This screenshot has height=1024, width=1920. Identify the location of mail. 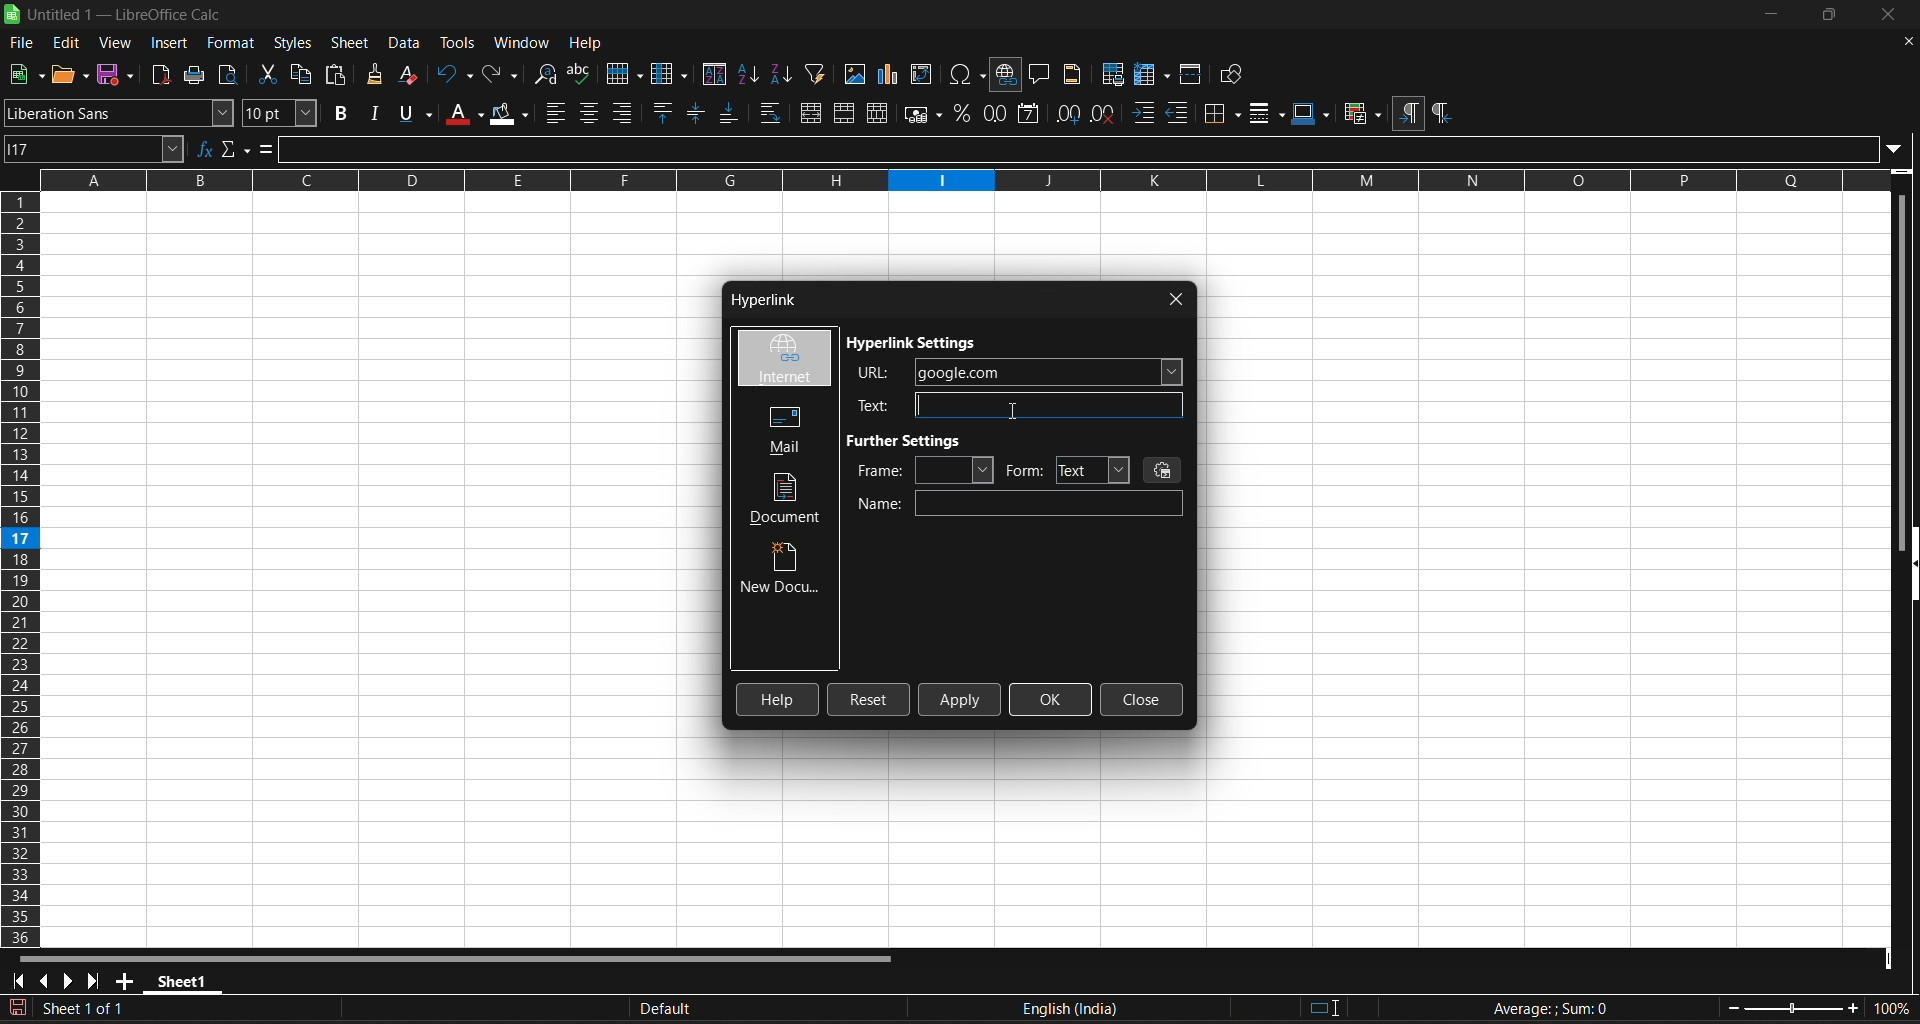
(779, 428).